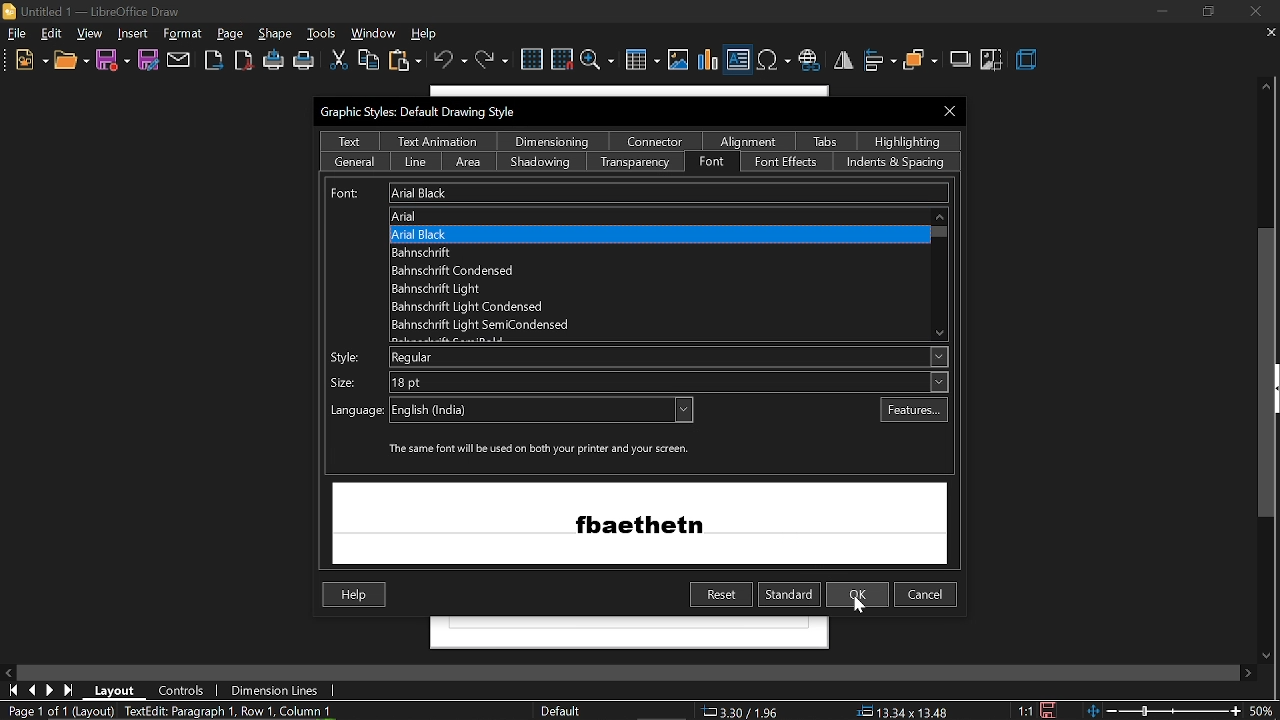 The image size is (1280, 720). What do you see at coordinates (636, 163) in the screenshot?
I see `Transparency` at bounding box center [636, 163].